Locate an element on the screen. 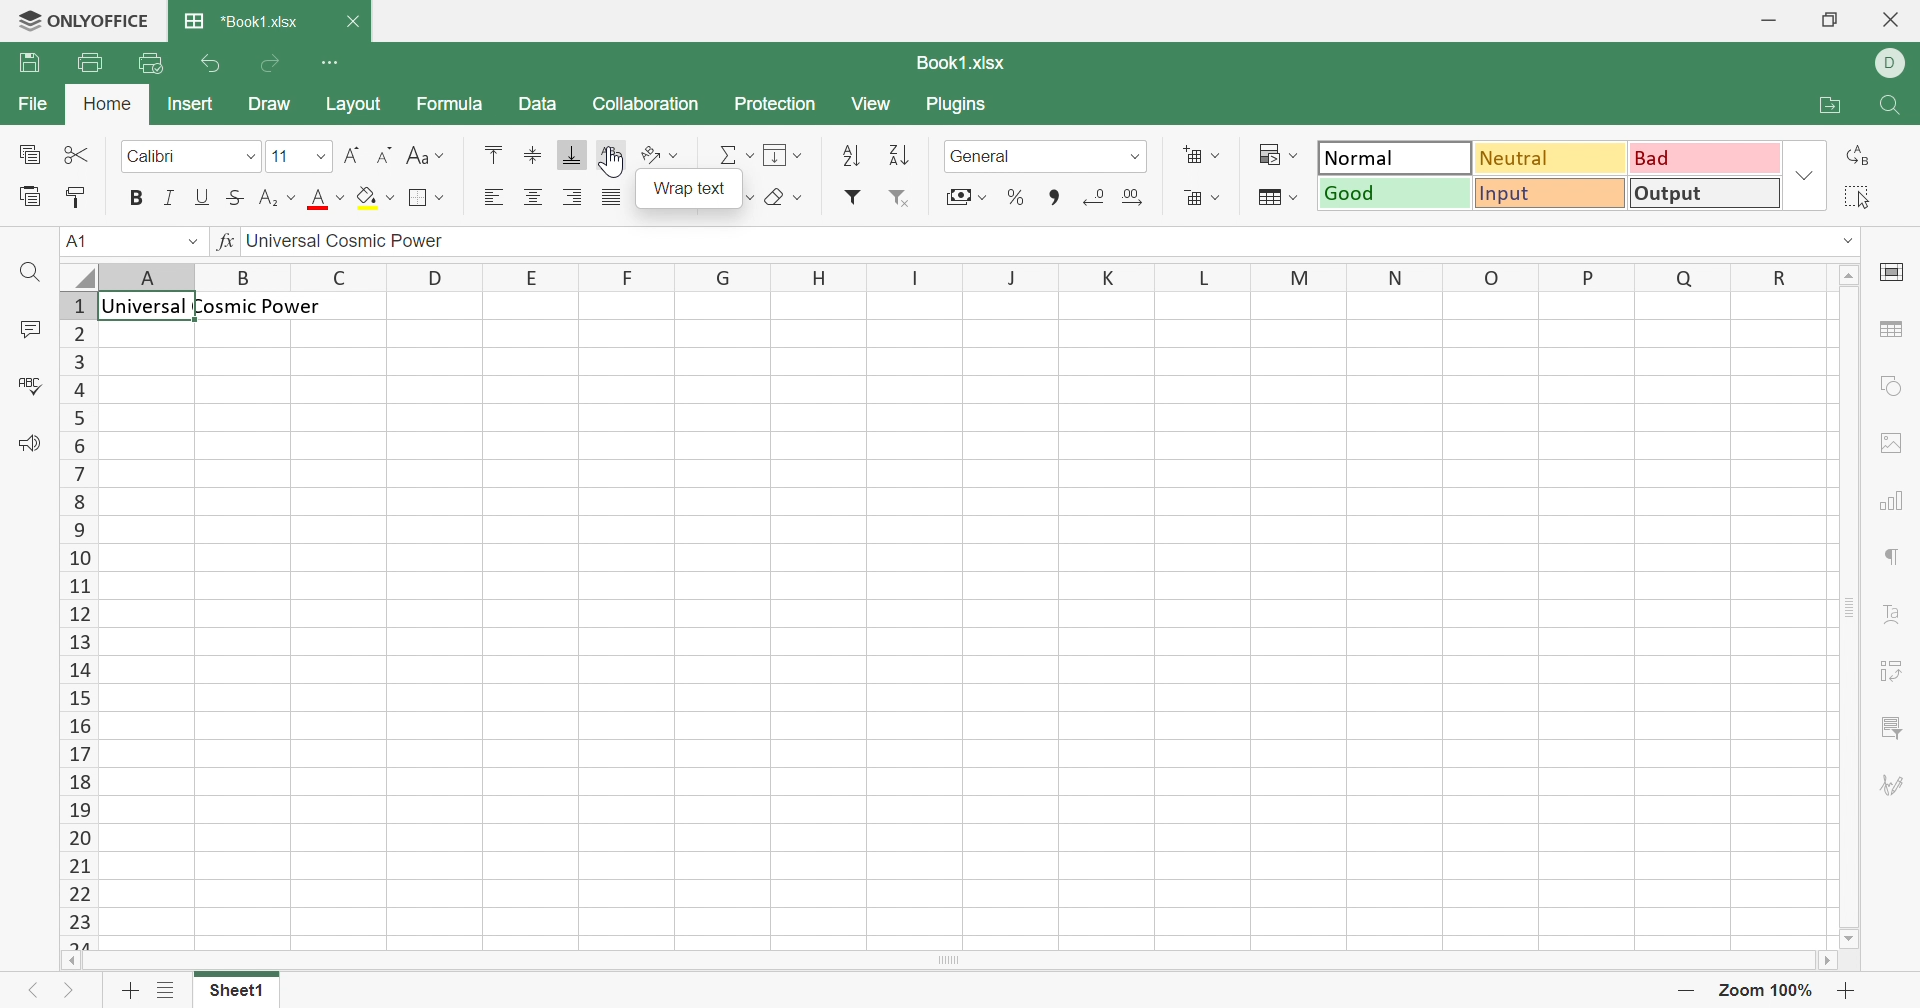 This screenshot has width=1920, height=1008. Customize Quick Access Toolbar is located at coordinates (334, 63).